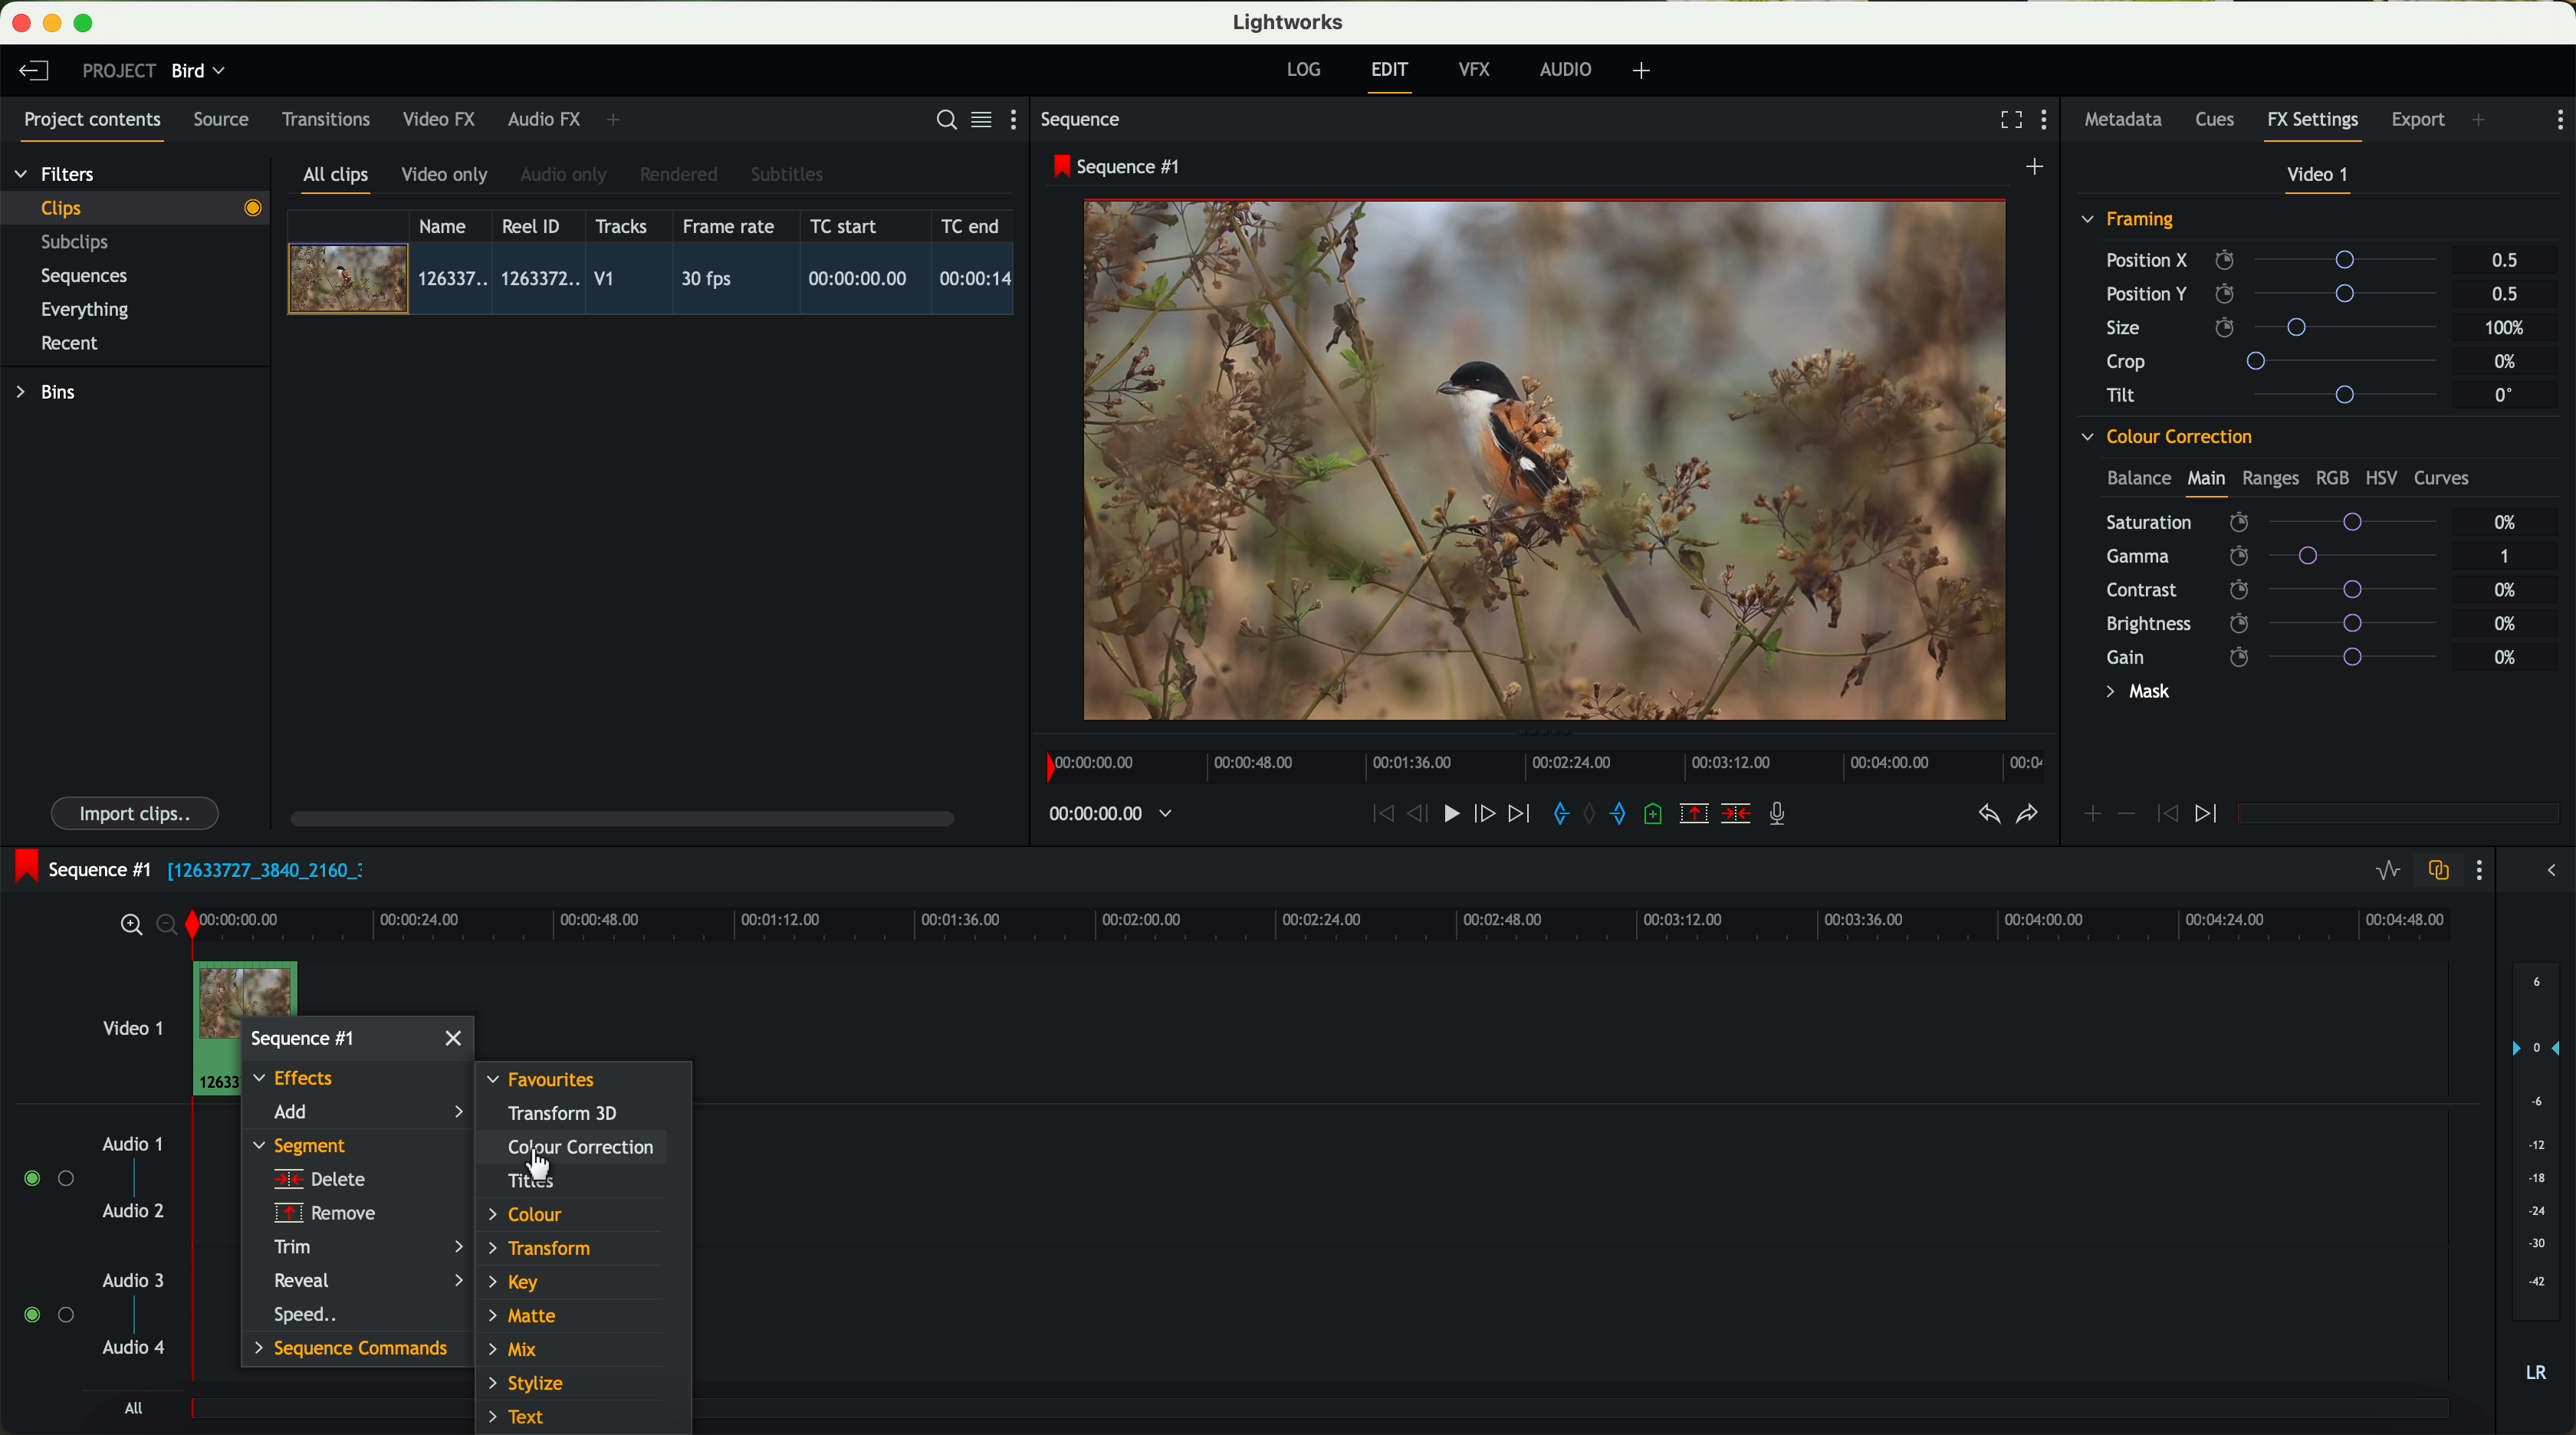  I want to click on audio 4, so click(135, 1348).